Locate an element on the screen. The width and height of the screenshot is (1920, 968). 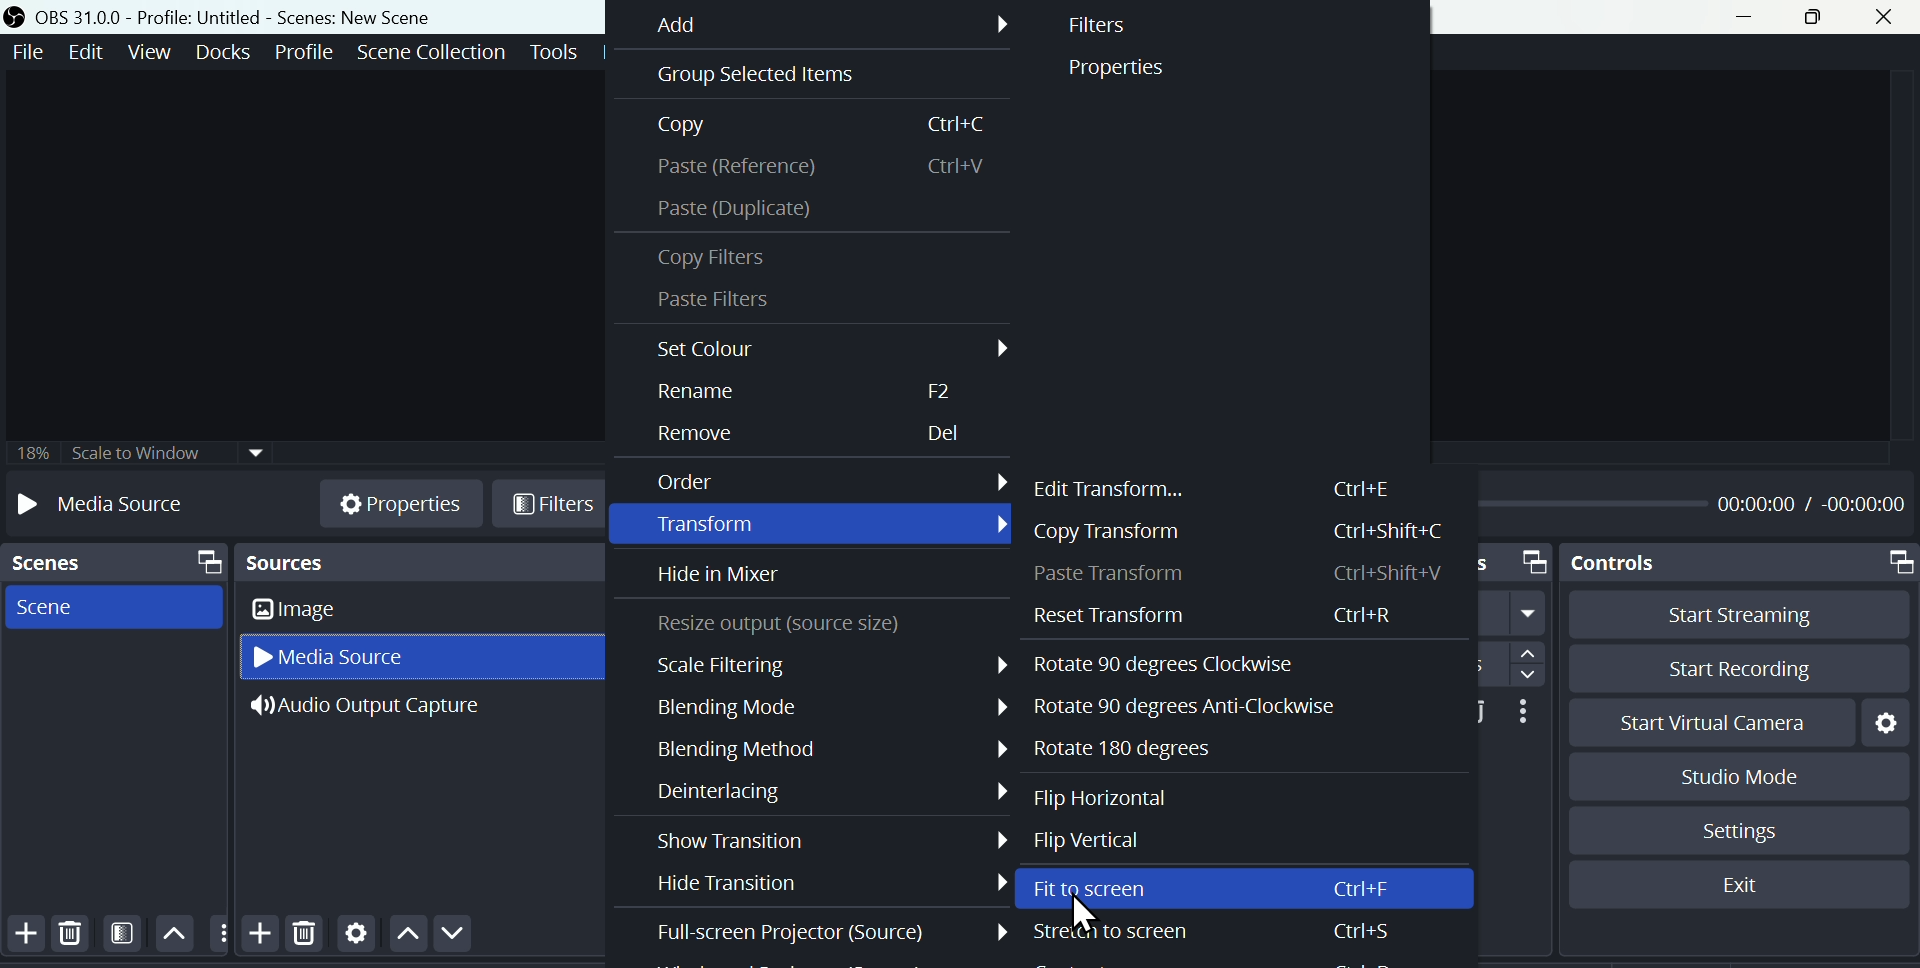
Deinterlacing is located at coordinates (835, 789).